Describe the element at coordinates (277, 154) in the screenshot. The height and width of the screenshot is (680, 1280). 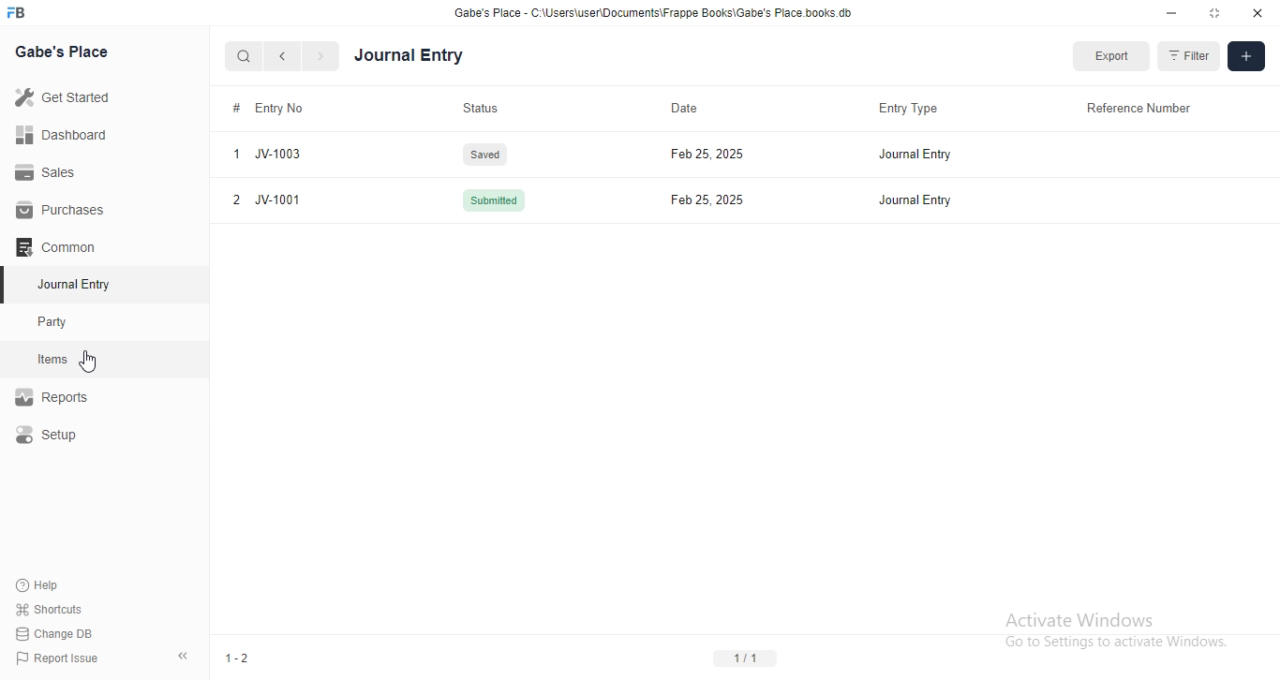
I see `JV-1003` at that location.